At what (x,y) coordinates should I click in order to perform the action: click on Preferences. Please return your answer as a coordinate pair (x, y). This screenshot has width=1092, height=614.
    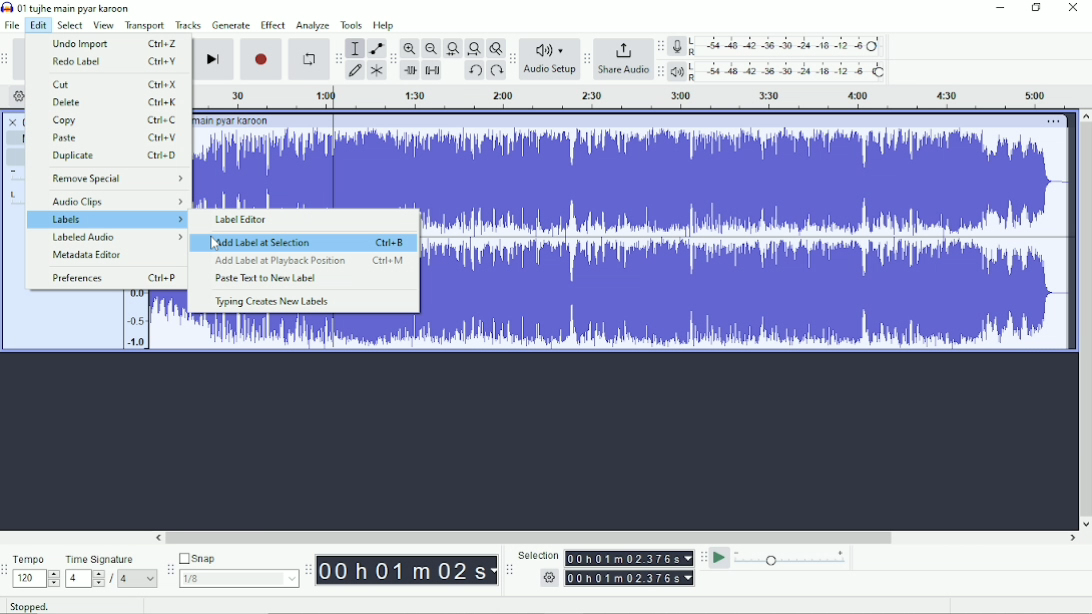
    Looking at the image, I should click on (113, 278).